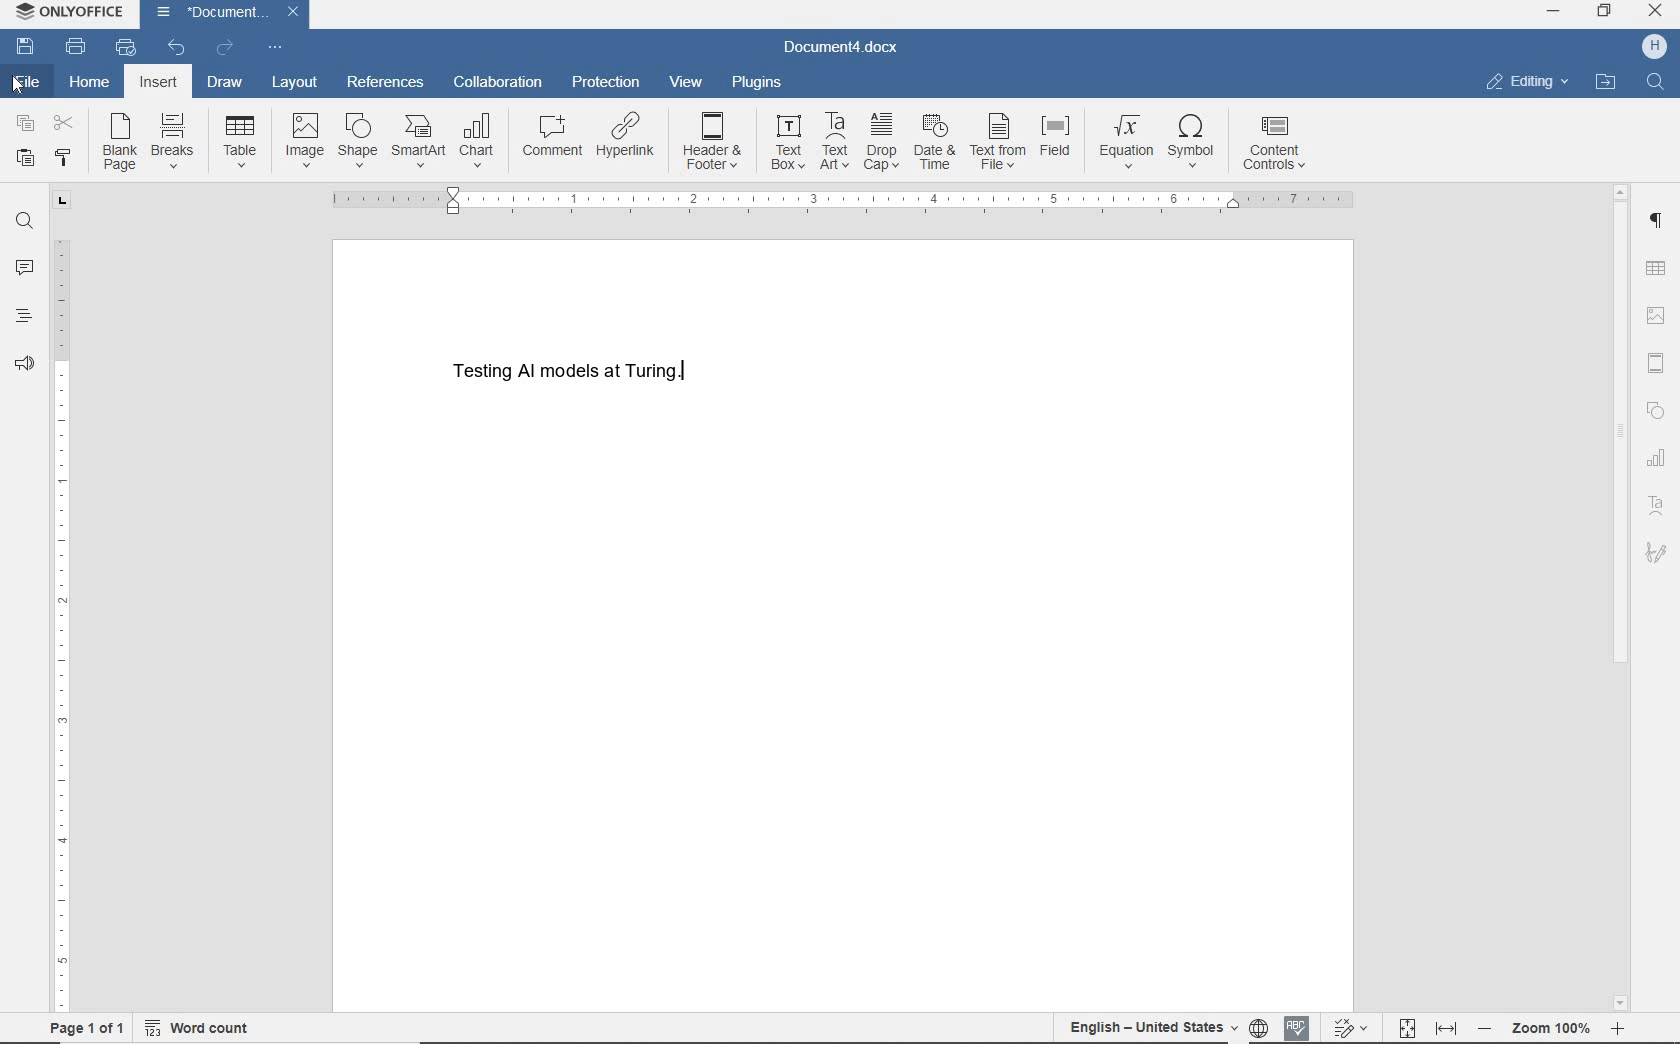 The image size is (1680, 1044). I want to click on customize quick access toolbar, so click(275, 48).